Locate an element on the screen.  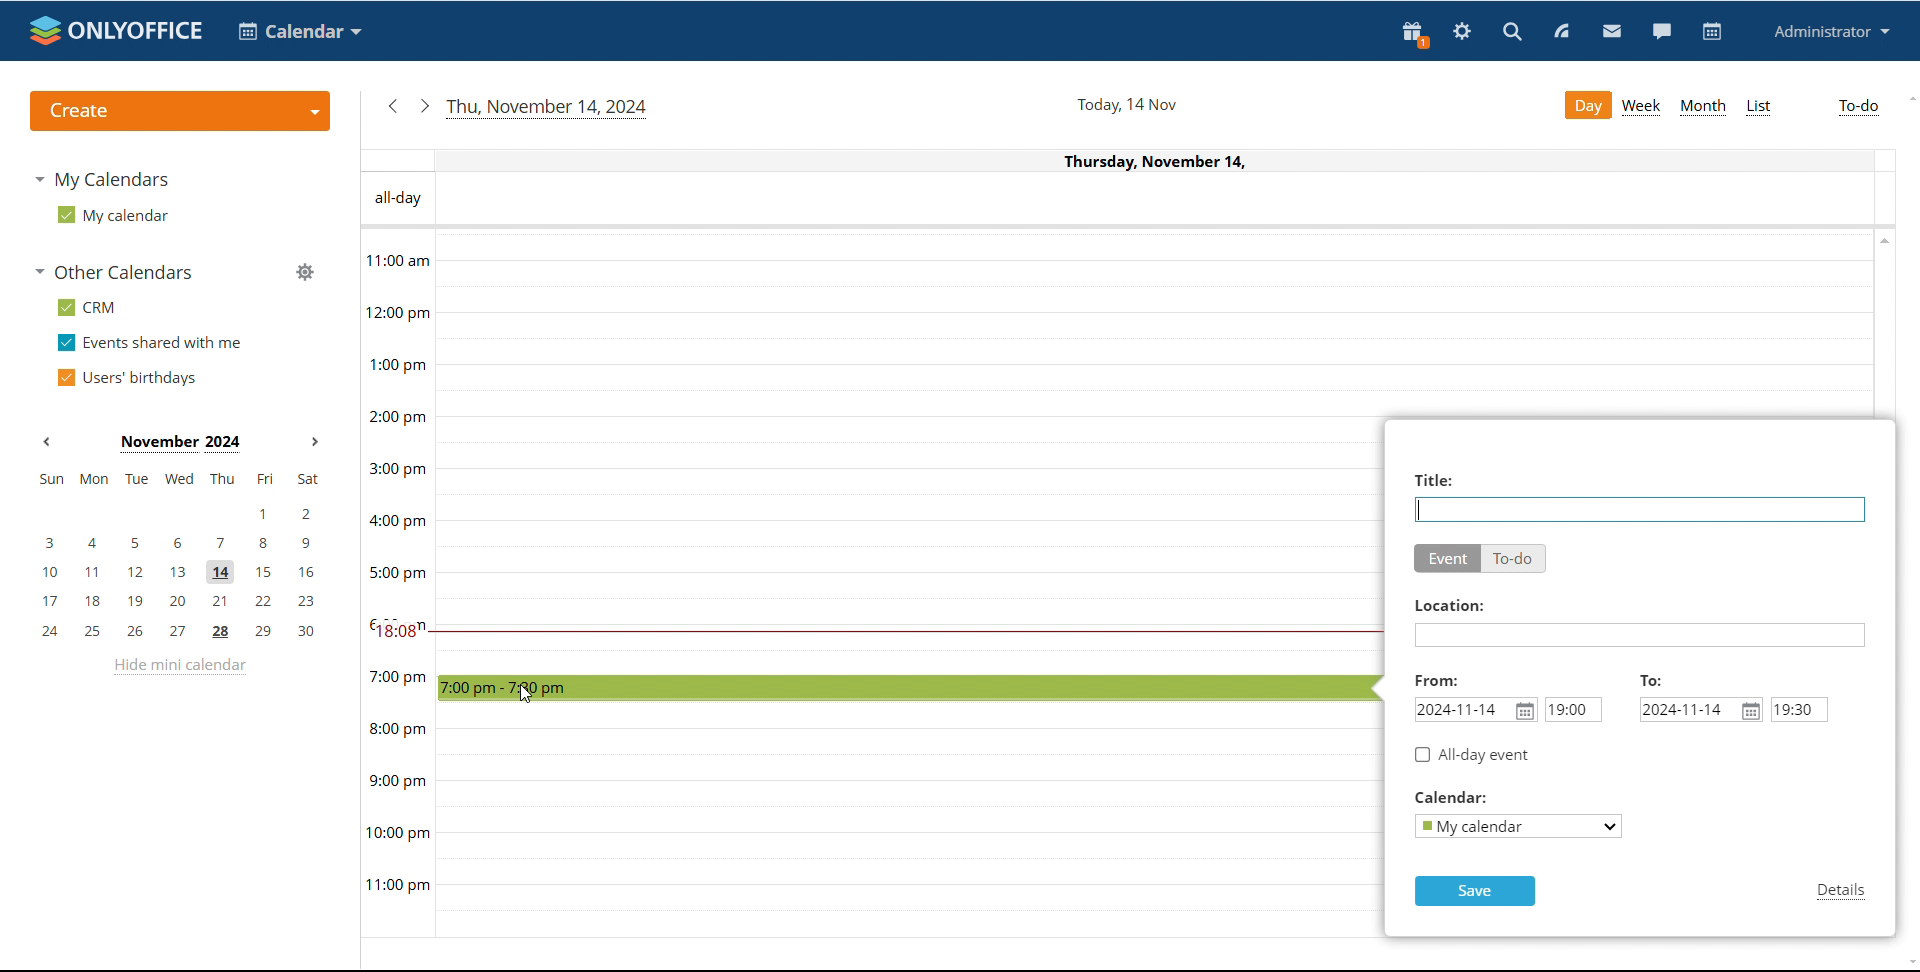
30 min time block is located at coordinates (1154, 274).